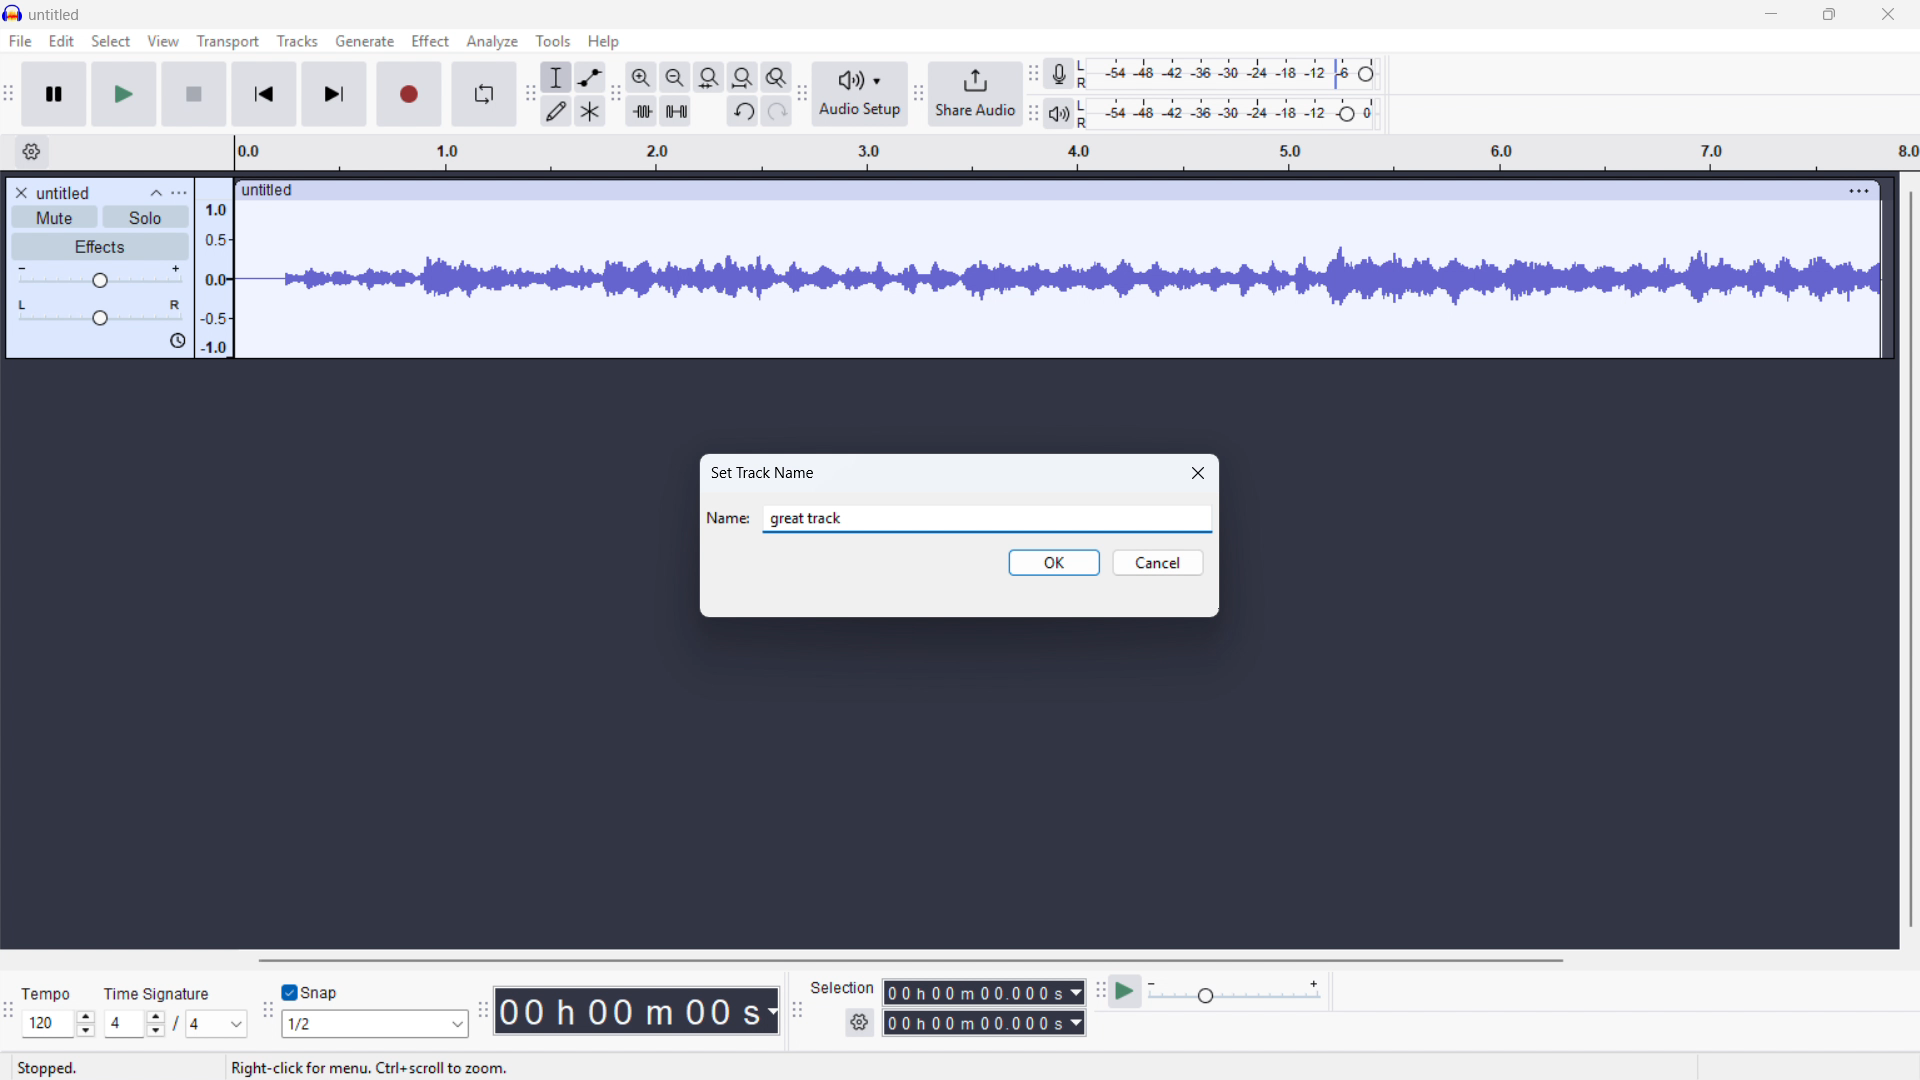 Image resolution: width=1920 pixels, height=1080 pixels. Describe the element at coordinates (795, 1010) in the screenshot. I see `Selection toolbar ` at that location.